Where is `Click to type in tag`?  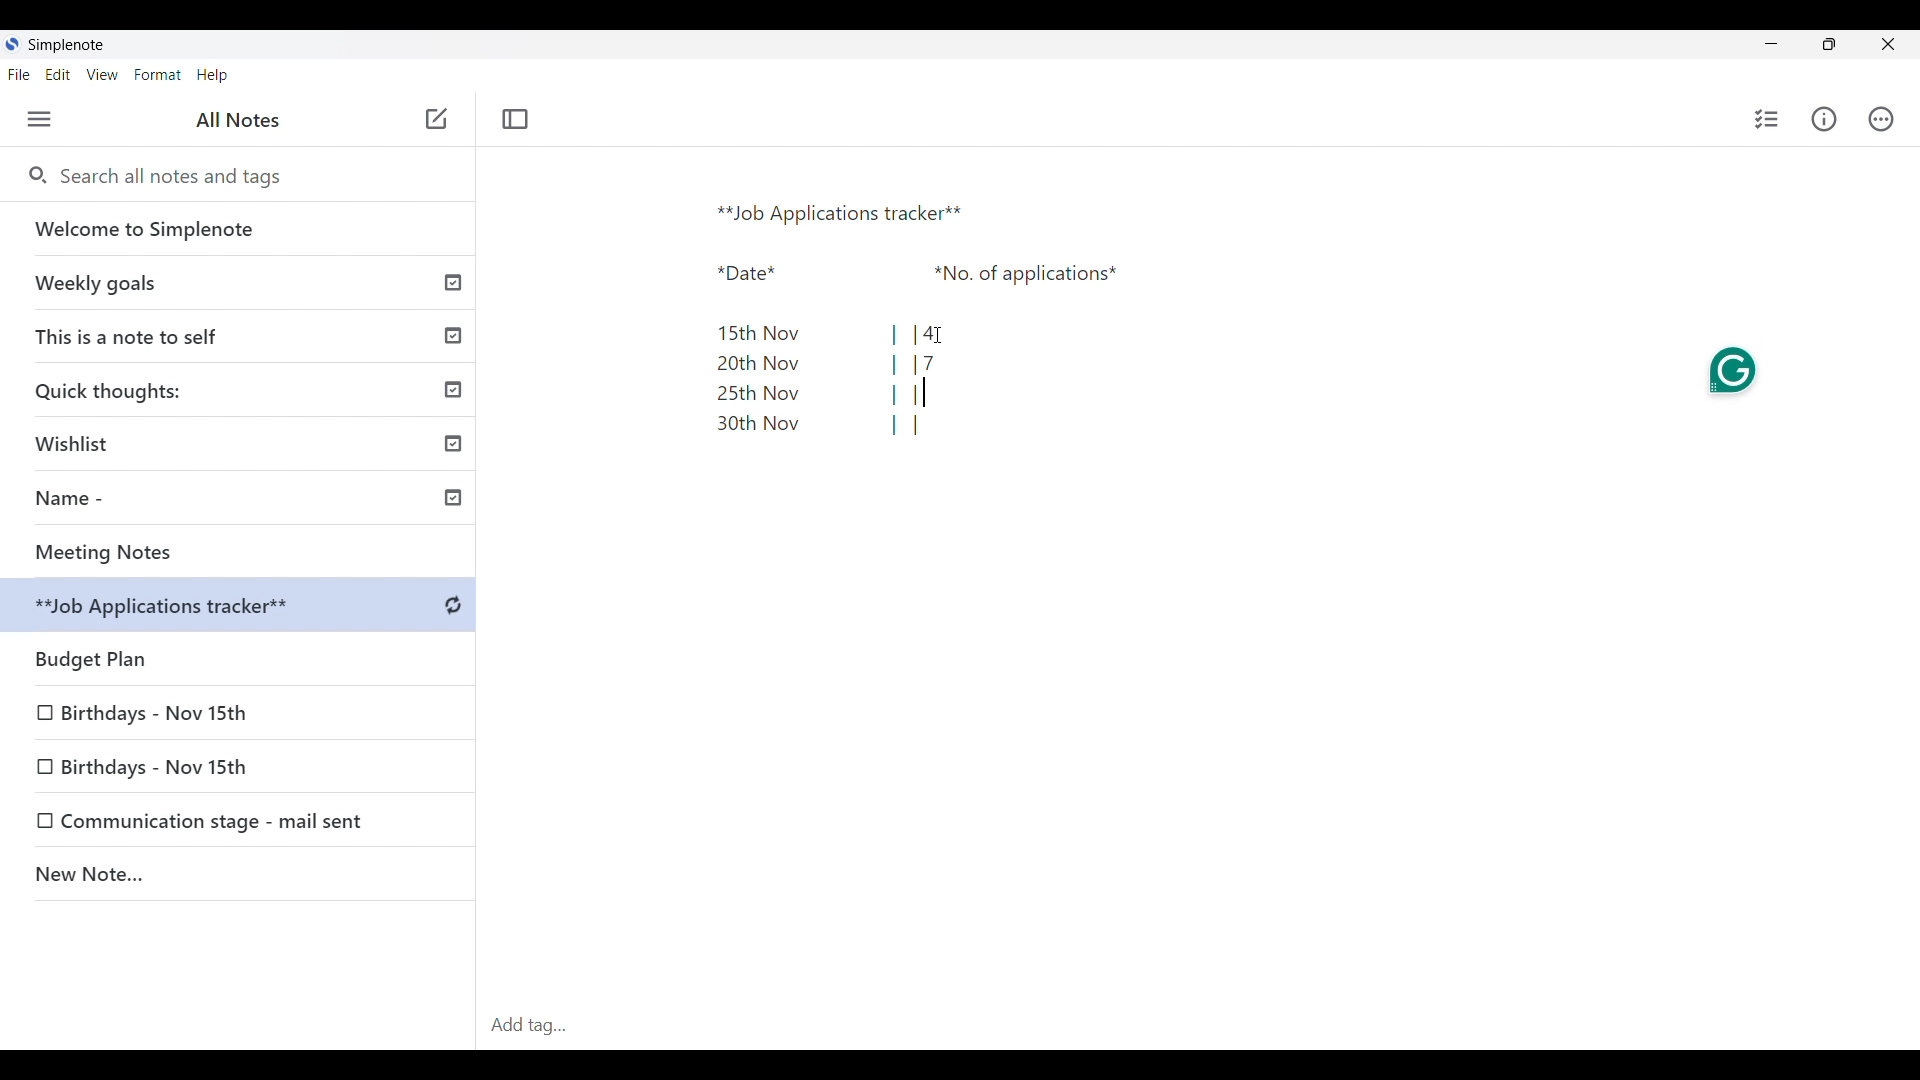 Click to type in tag is located at coordinates (1198, 1026).